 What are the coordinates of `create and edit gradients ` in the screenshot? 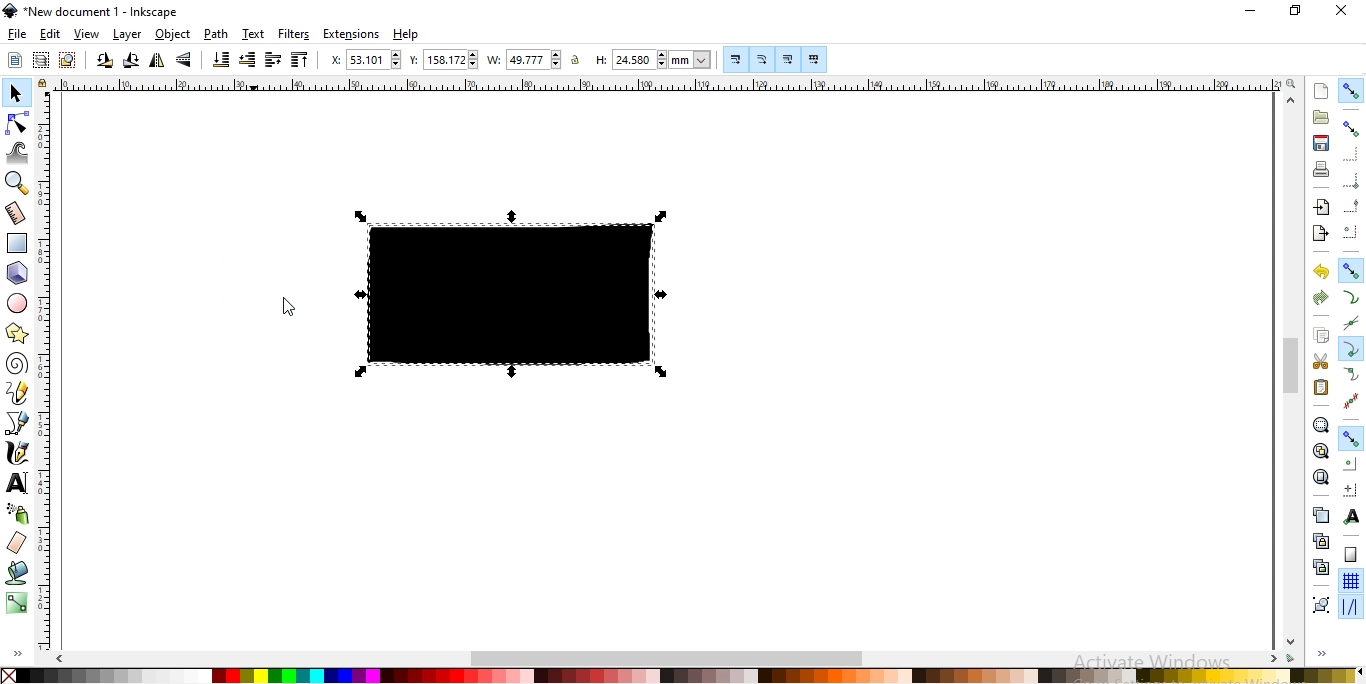 It's located at (18, 601).